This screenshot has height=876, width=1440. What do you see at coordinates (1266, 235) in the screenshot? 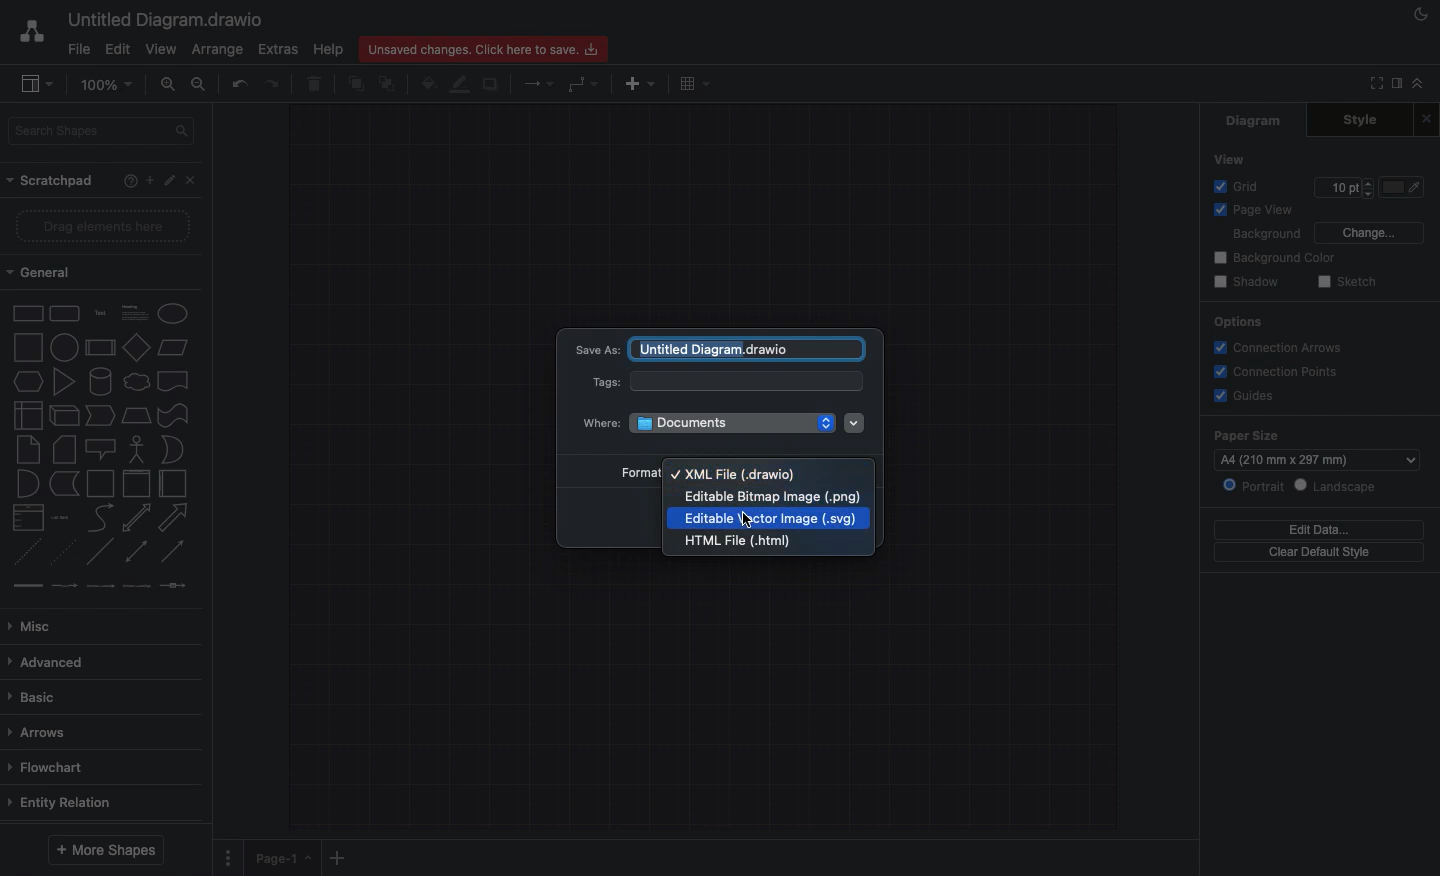
I see `Background` at bounding box center [1266, 235].